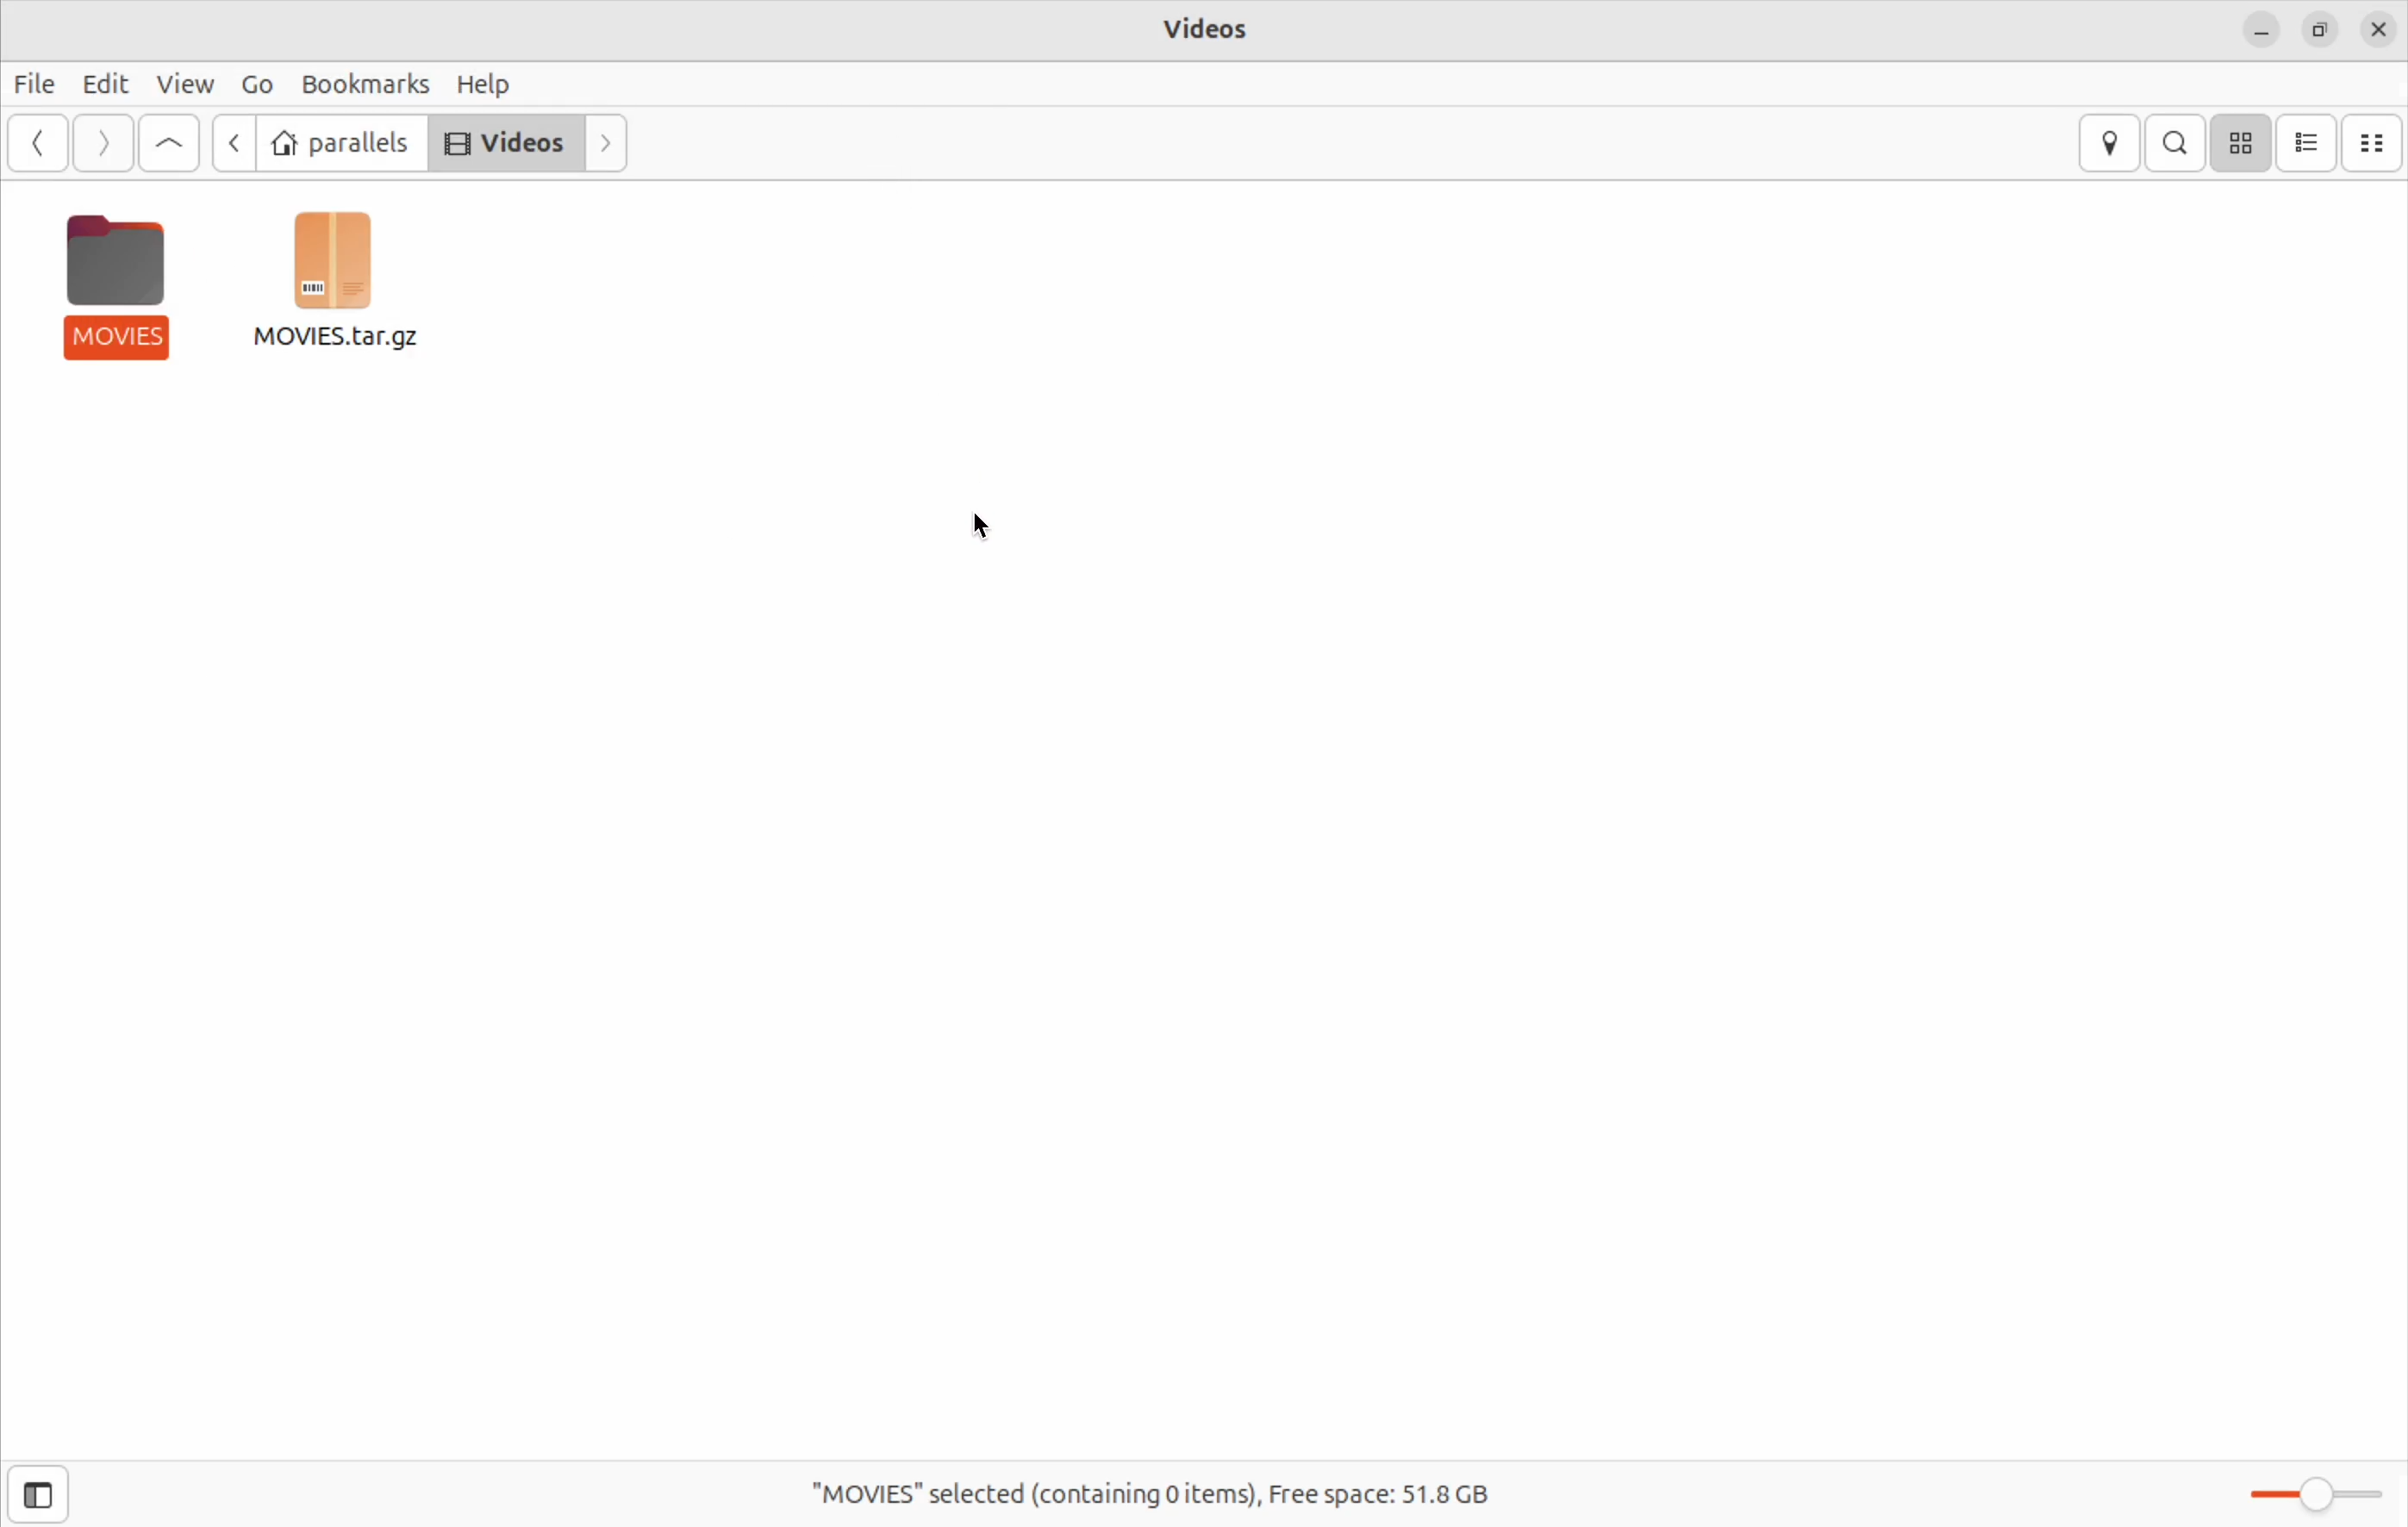 Image resolution: width=2408 pixels, height=1527 pixels. What do you see at coordinates (490, 84) in the screenshot?
I see `help` at bounding box center [490, 84].